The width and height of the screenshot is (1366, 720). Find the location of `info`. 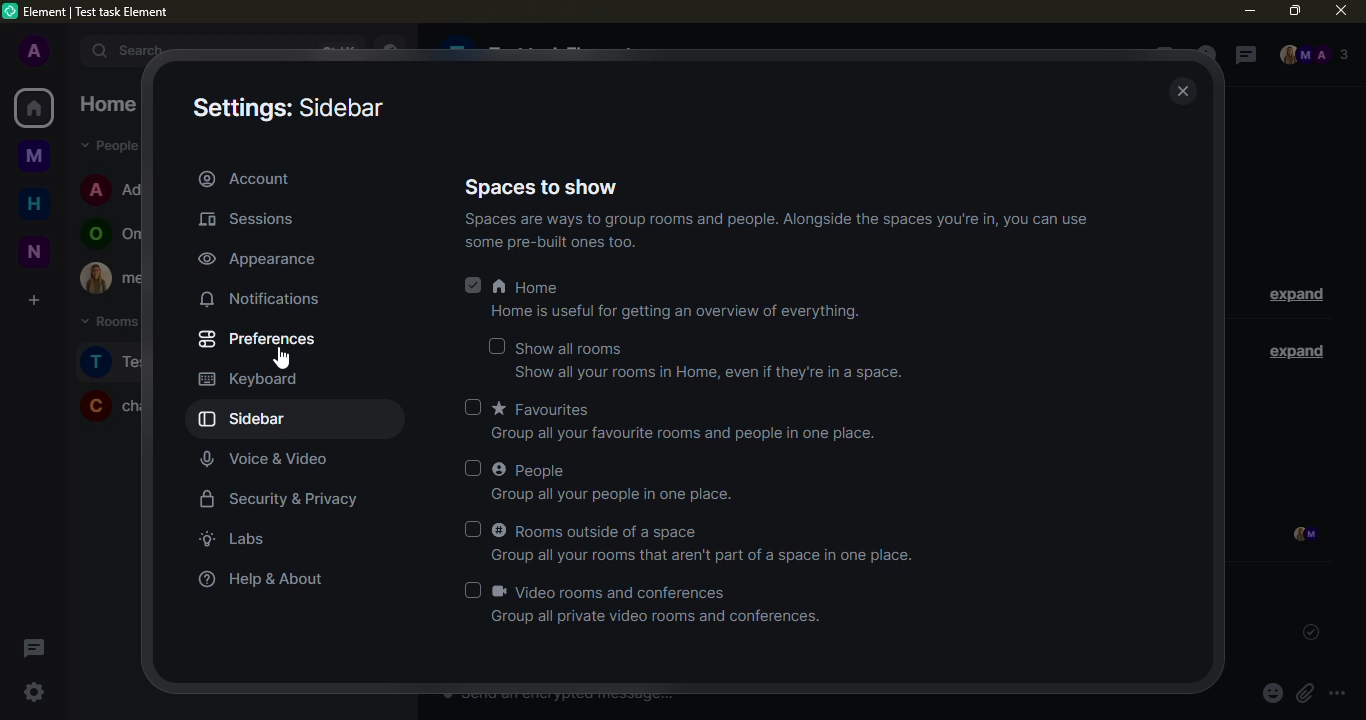

info is located at coordinates (677, 312).